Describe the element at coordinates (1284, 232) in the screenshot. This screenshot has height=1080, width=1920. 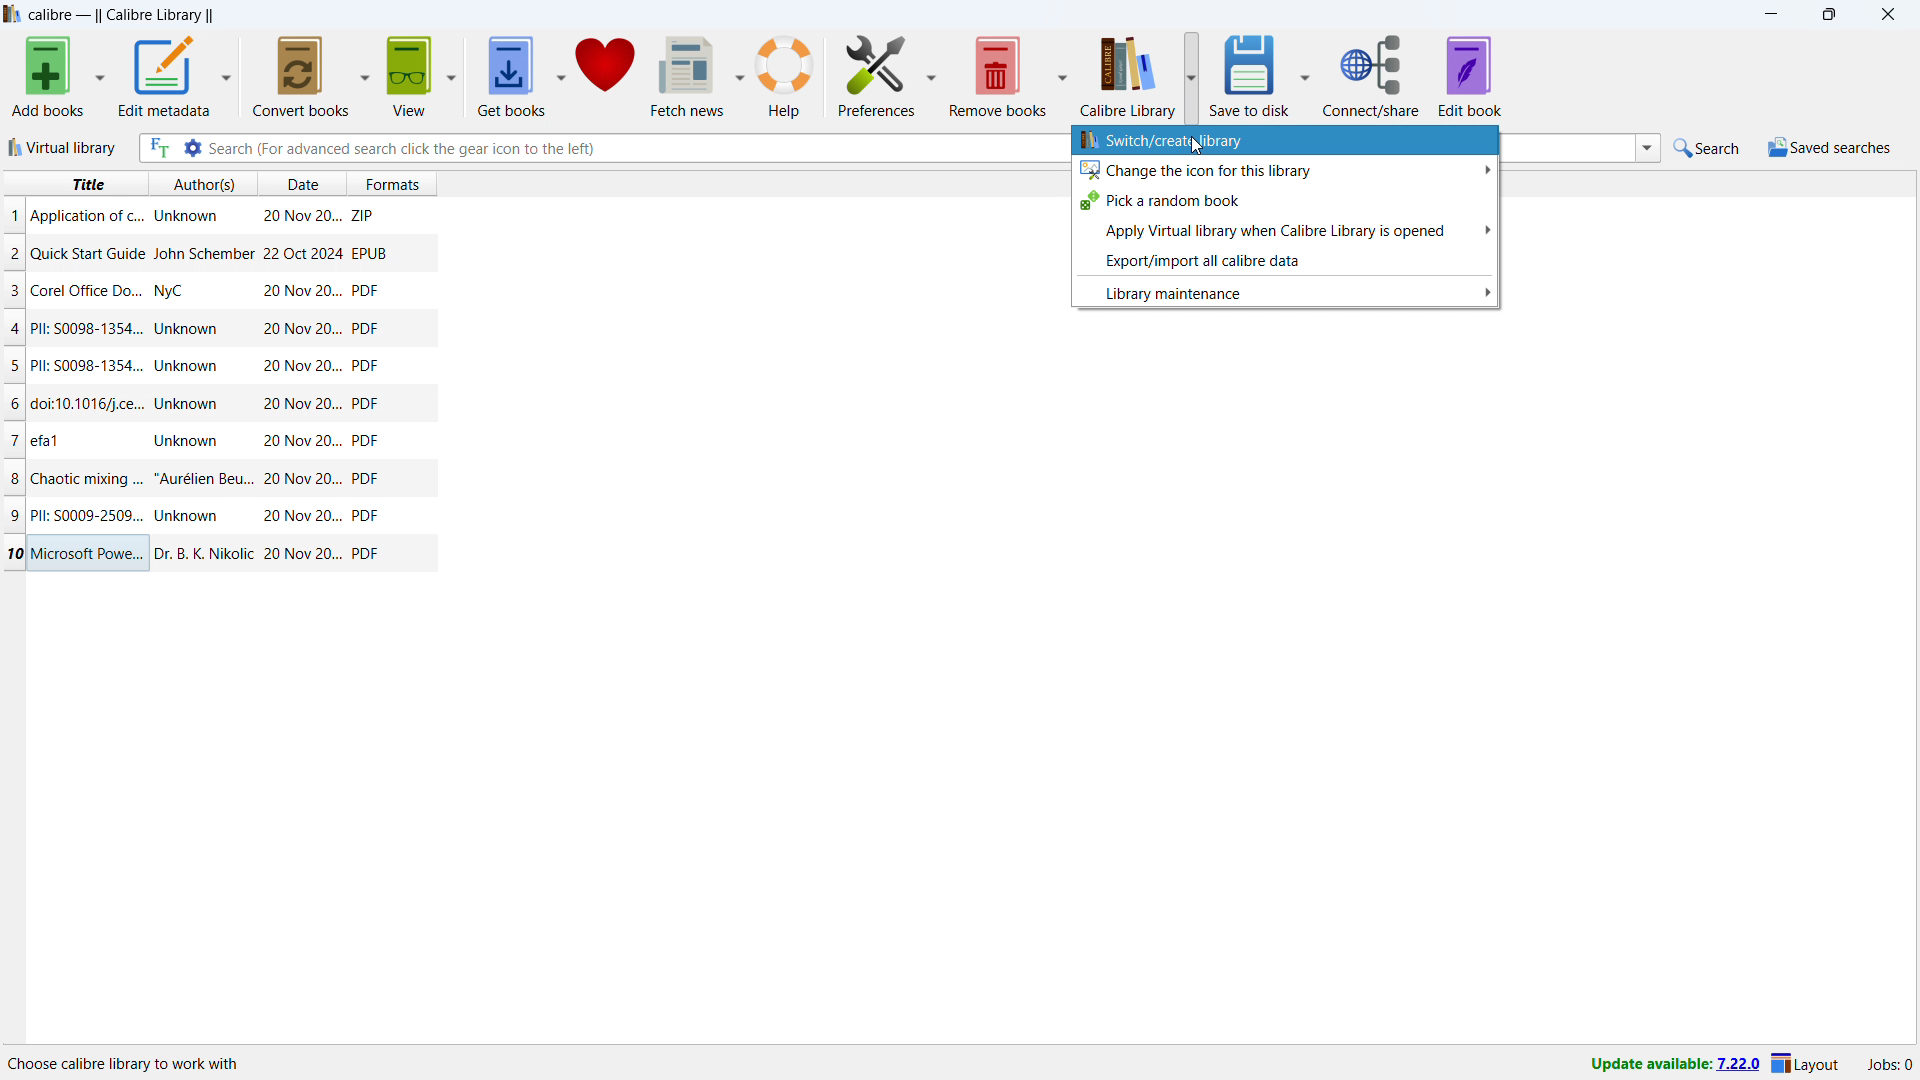
I see `apply virtual library when calibre library is opened` at that location.